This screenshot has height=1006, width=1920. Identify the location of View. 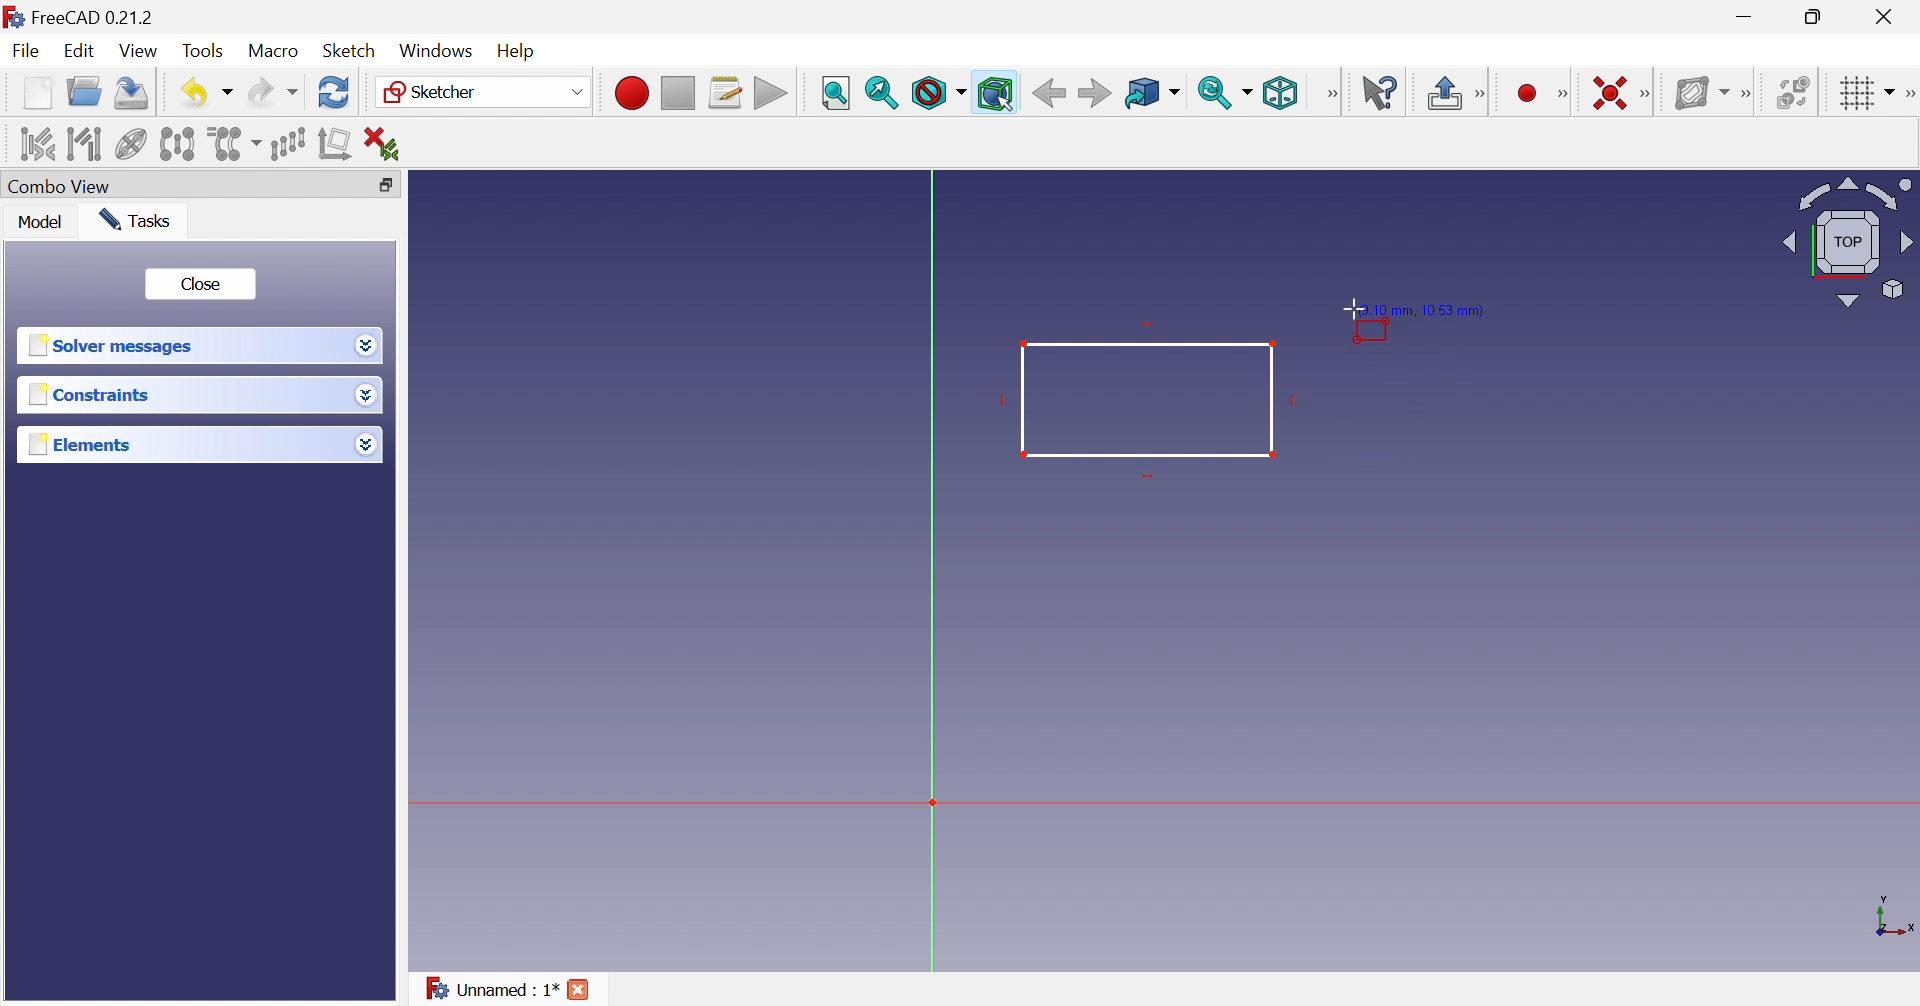
(1333, 93).